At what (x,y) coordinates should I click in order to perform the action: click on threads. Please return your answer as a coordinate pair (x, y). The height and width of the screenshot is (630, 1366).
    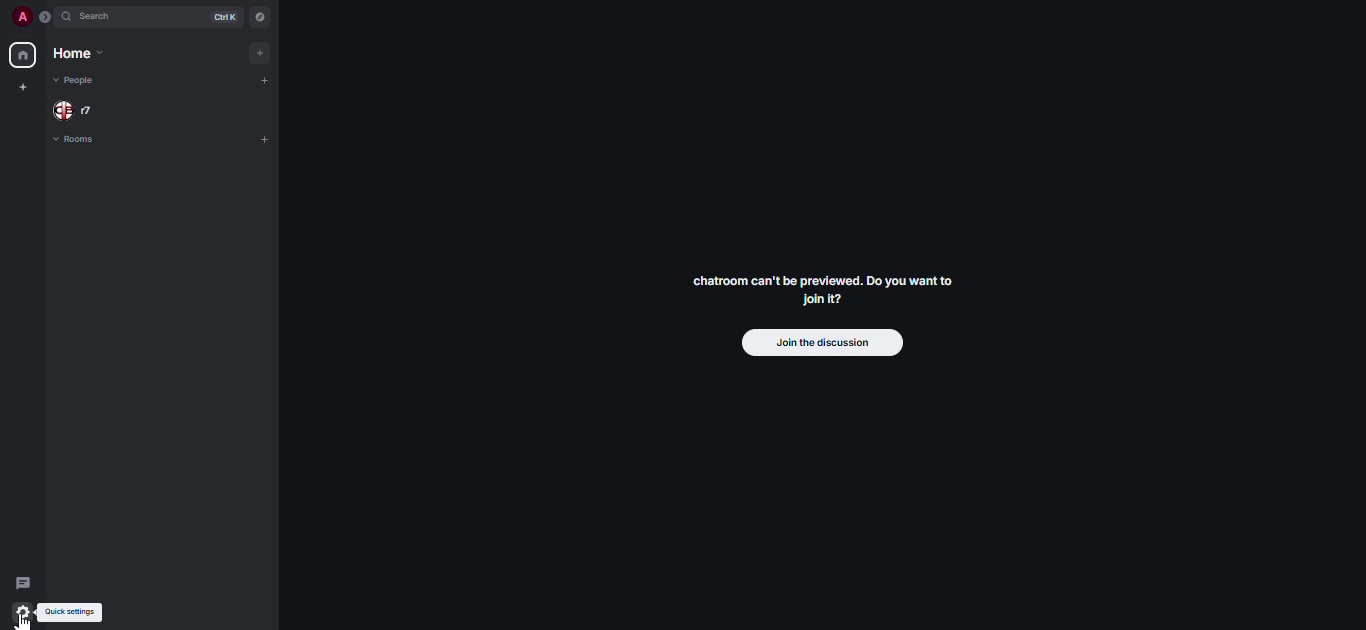
    Looking at the image, I should click on (24, 582).